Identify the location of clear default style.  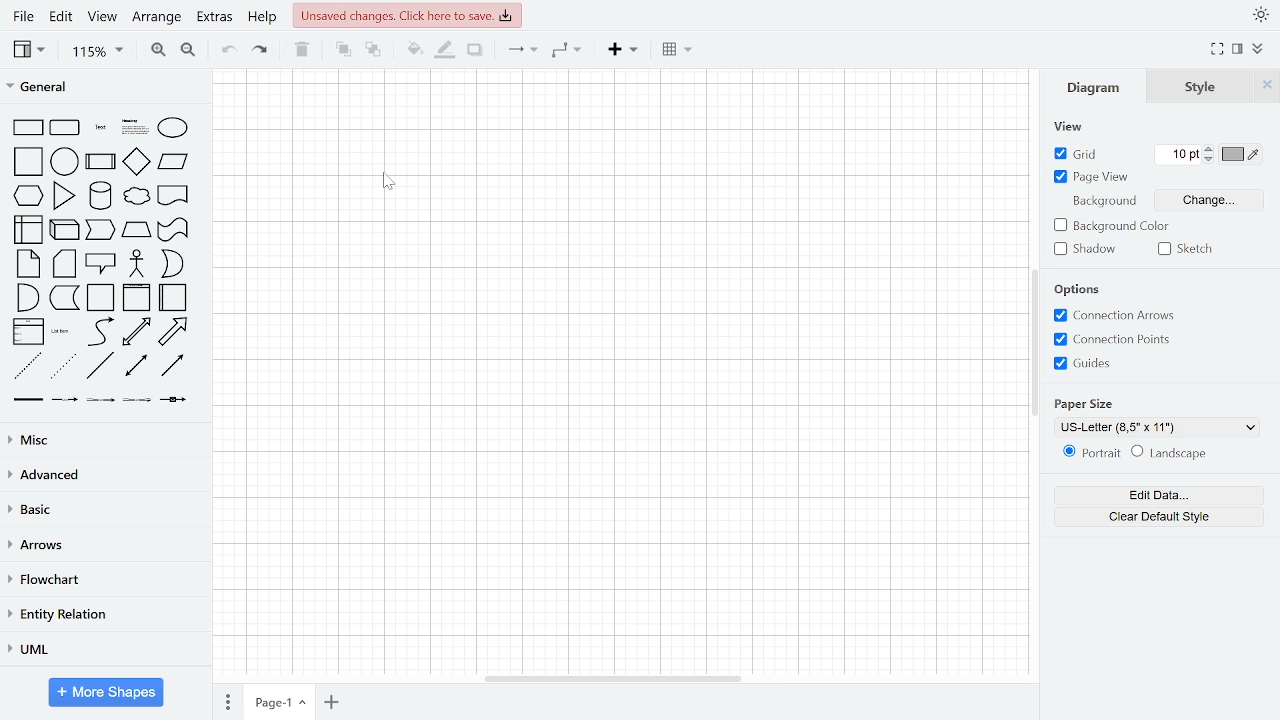
(1158, 516).